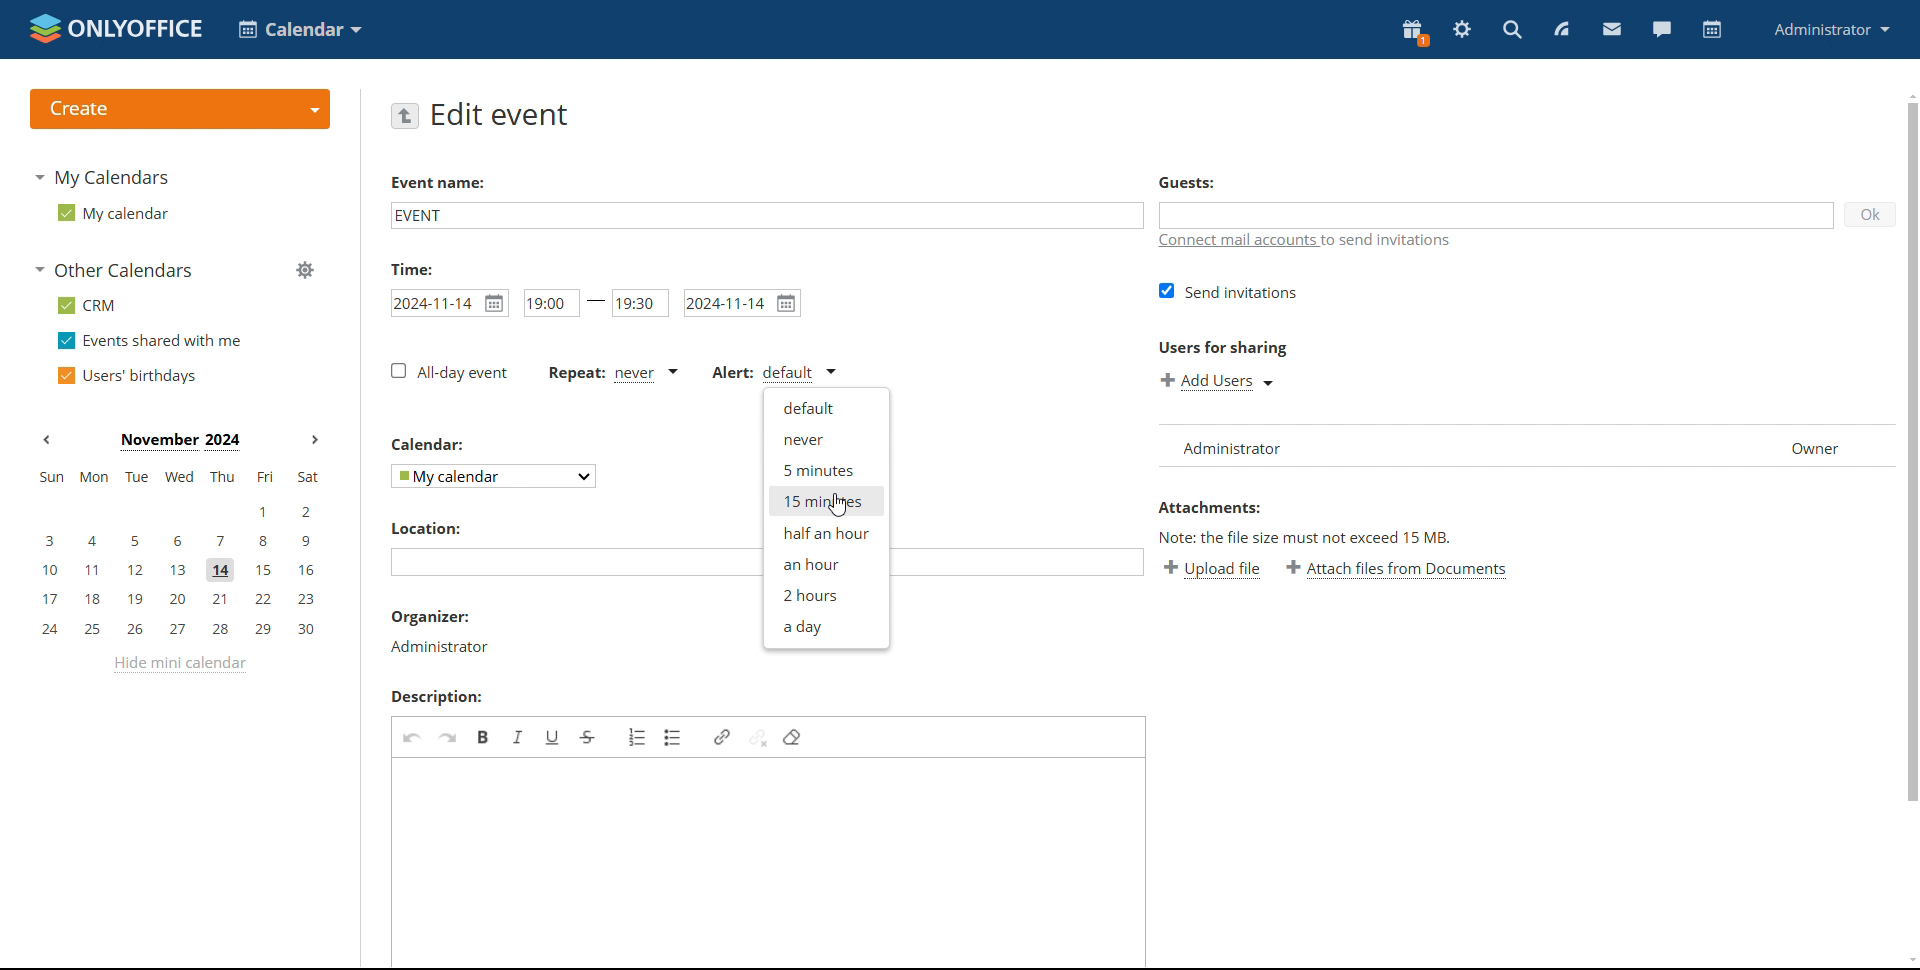 This screenshot has width=1920, height=970. What do you see at coordinates (102, 176) in the screenshot?
I see `my calendars` at bounding box center [102, 176].